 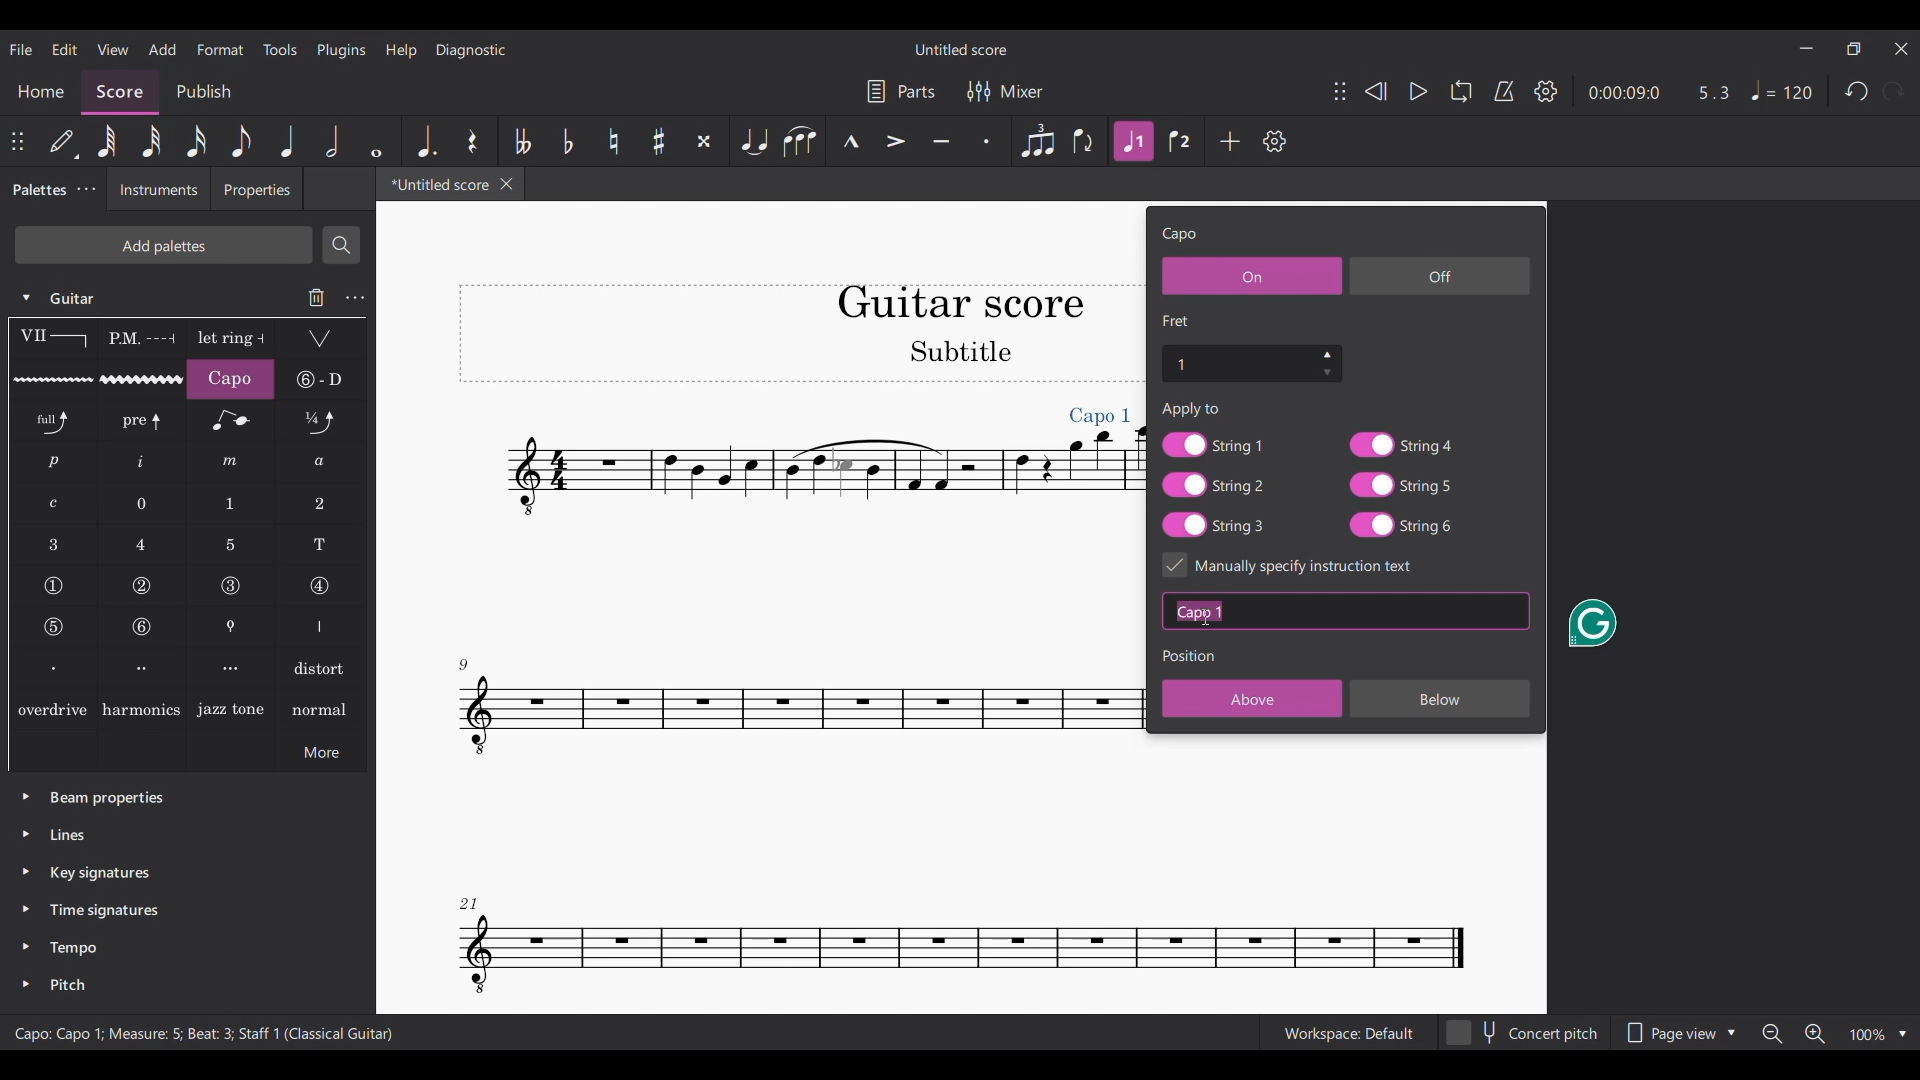 I want to click on Let ring, so click(x=231, y=339).